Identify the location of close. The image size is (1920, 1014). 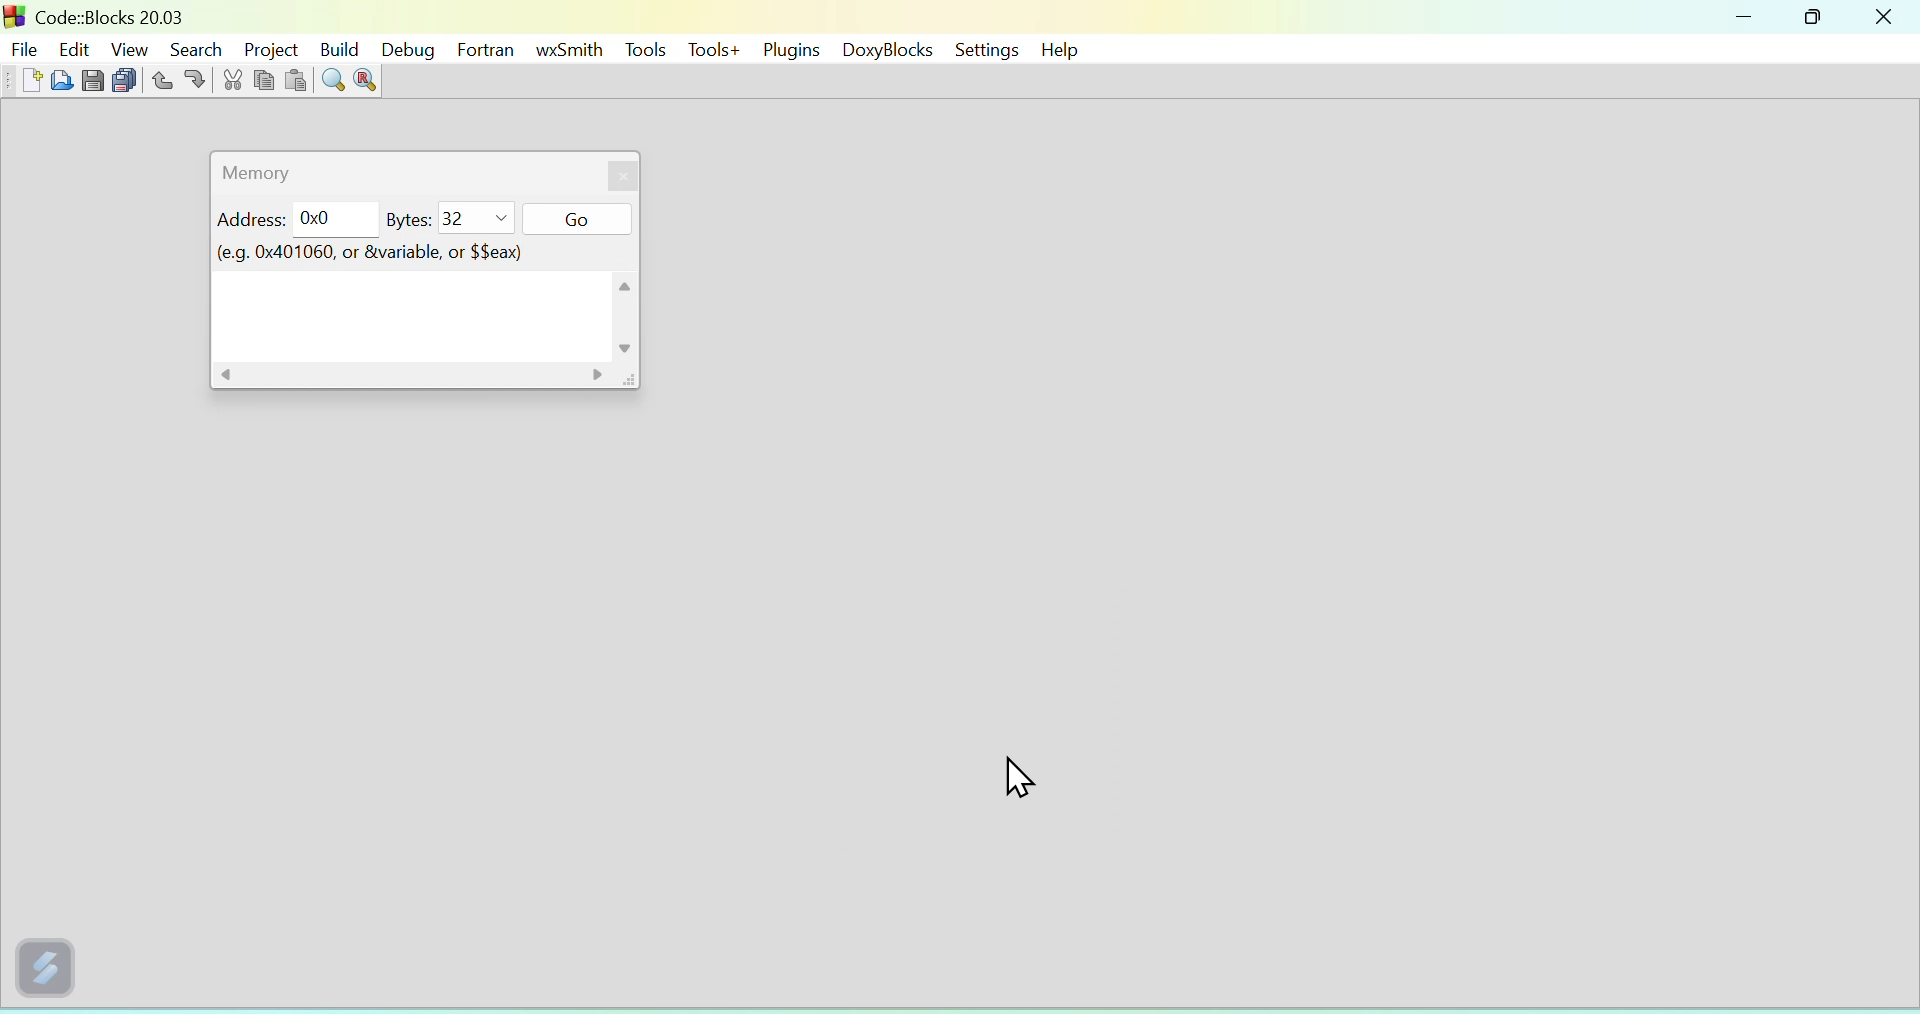
(623, 176).